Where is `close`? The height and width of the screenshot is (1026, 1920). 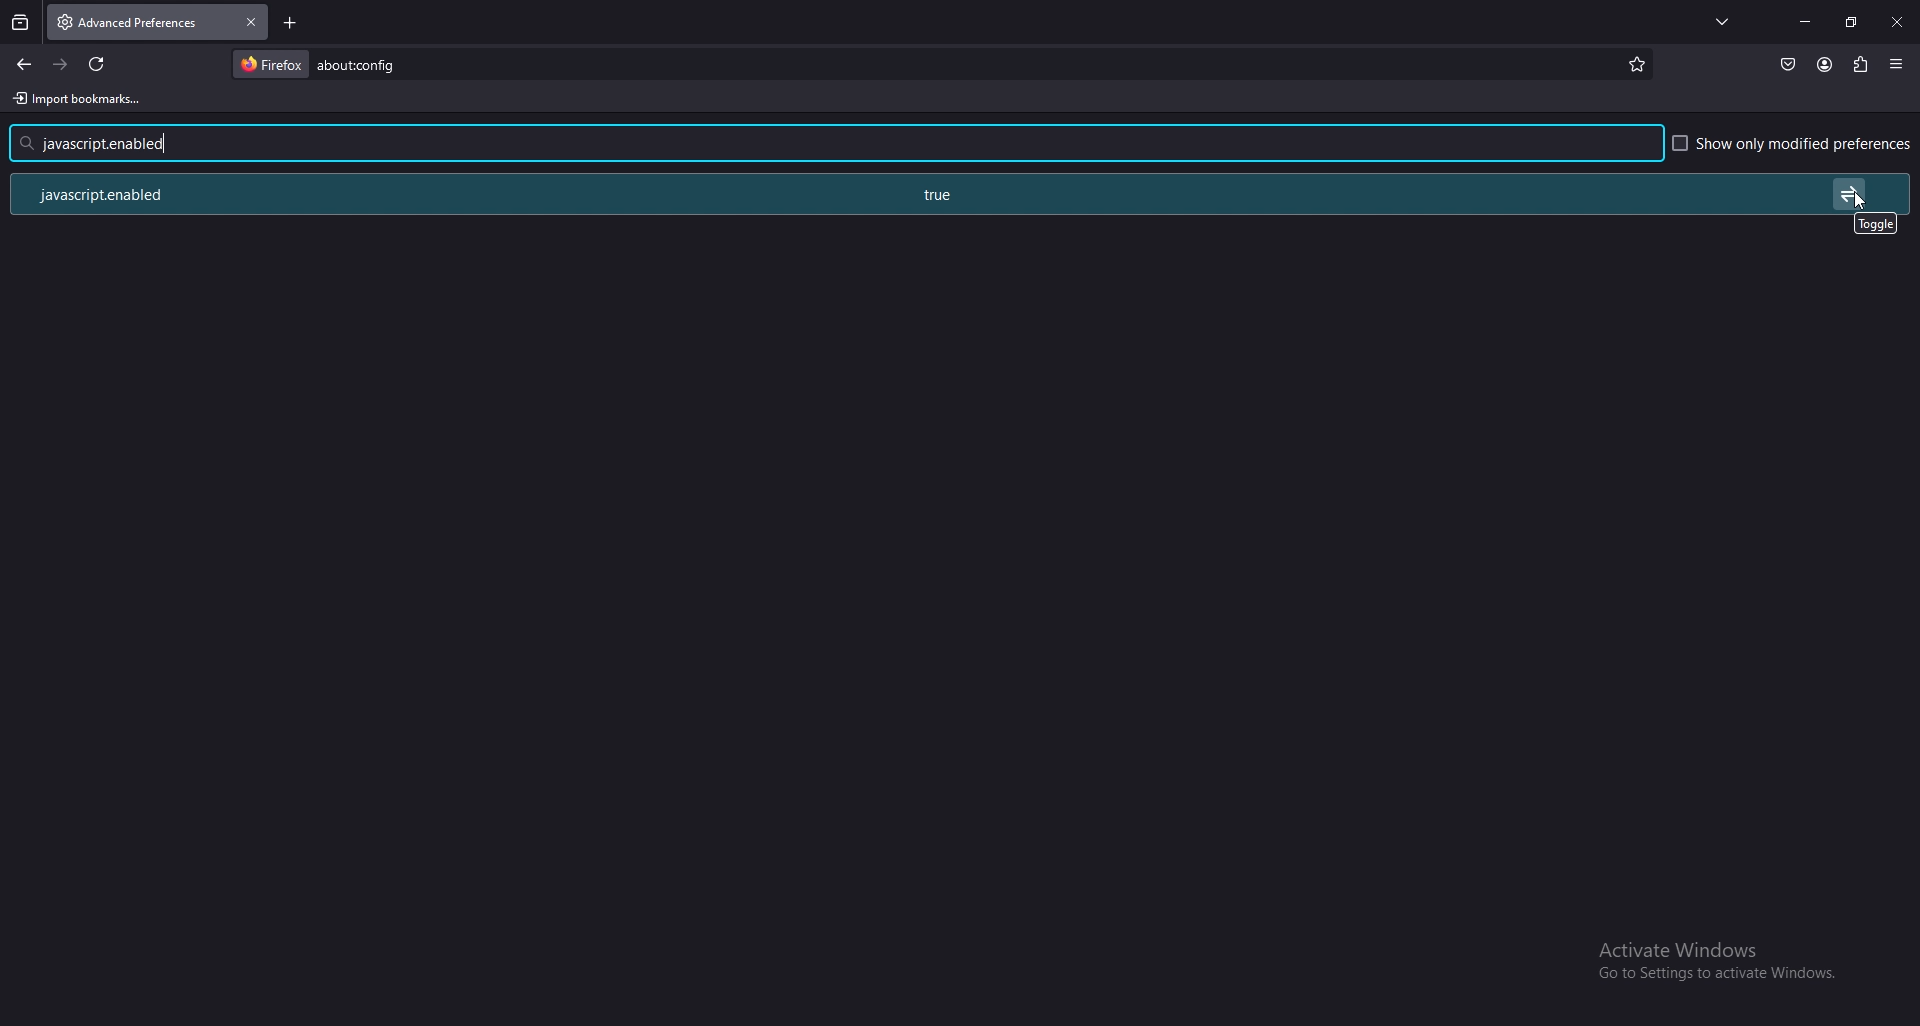 close is located at coordinates (1896, 24).